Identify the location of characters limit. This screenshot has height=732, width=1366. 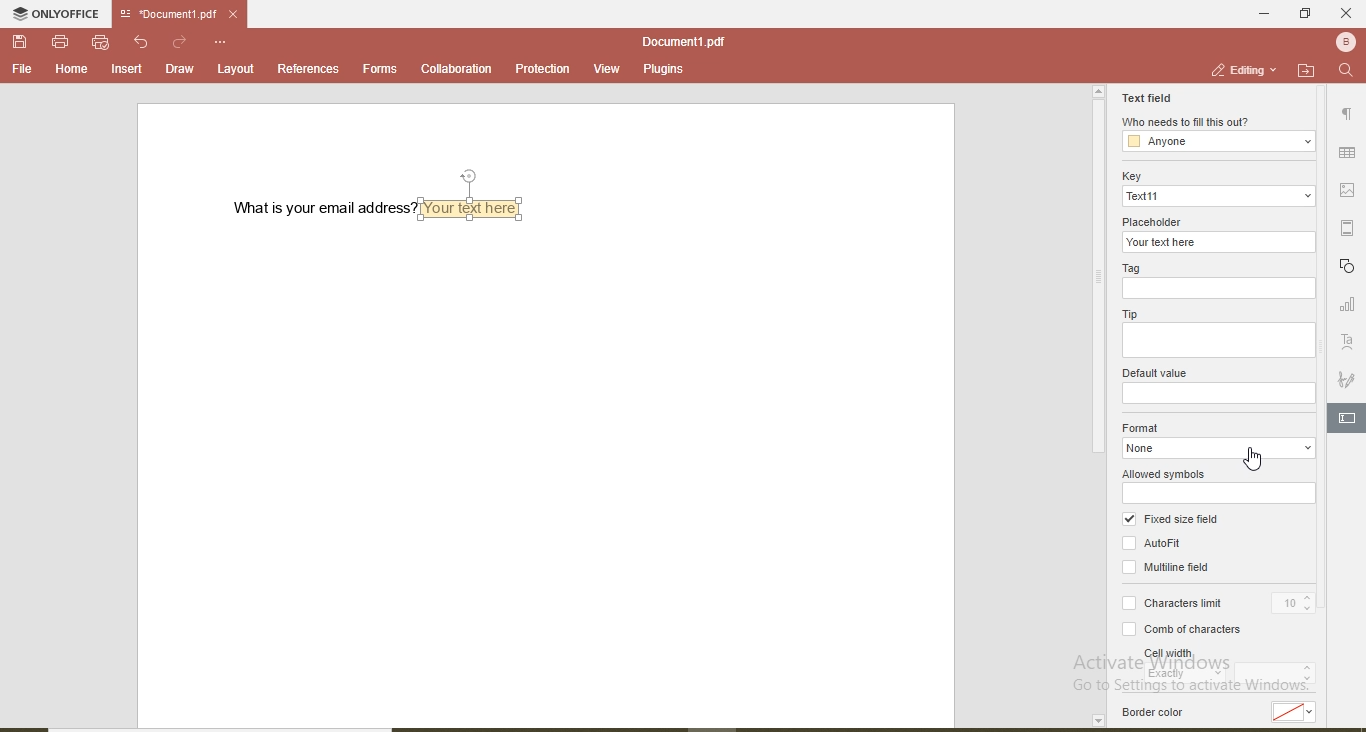
(1180, 602).